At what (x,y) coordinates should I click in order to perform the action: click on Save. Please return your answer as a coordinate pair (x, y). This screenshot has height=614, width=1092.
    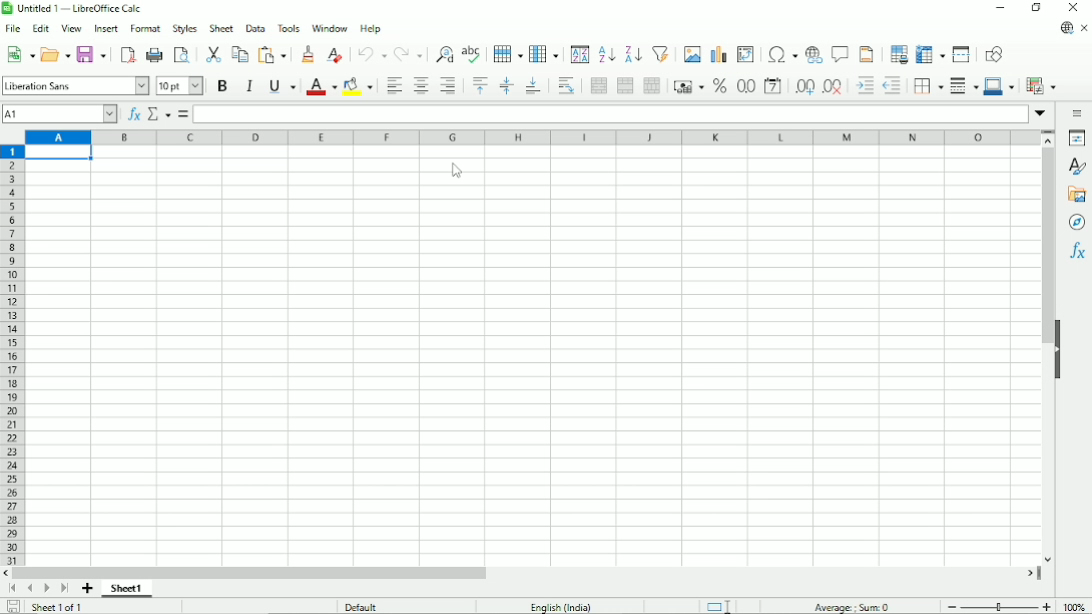
    Looking at the image, I should click on (12, 606).